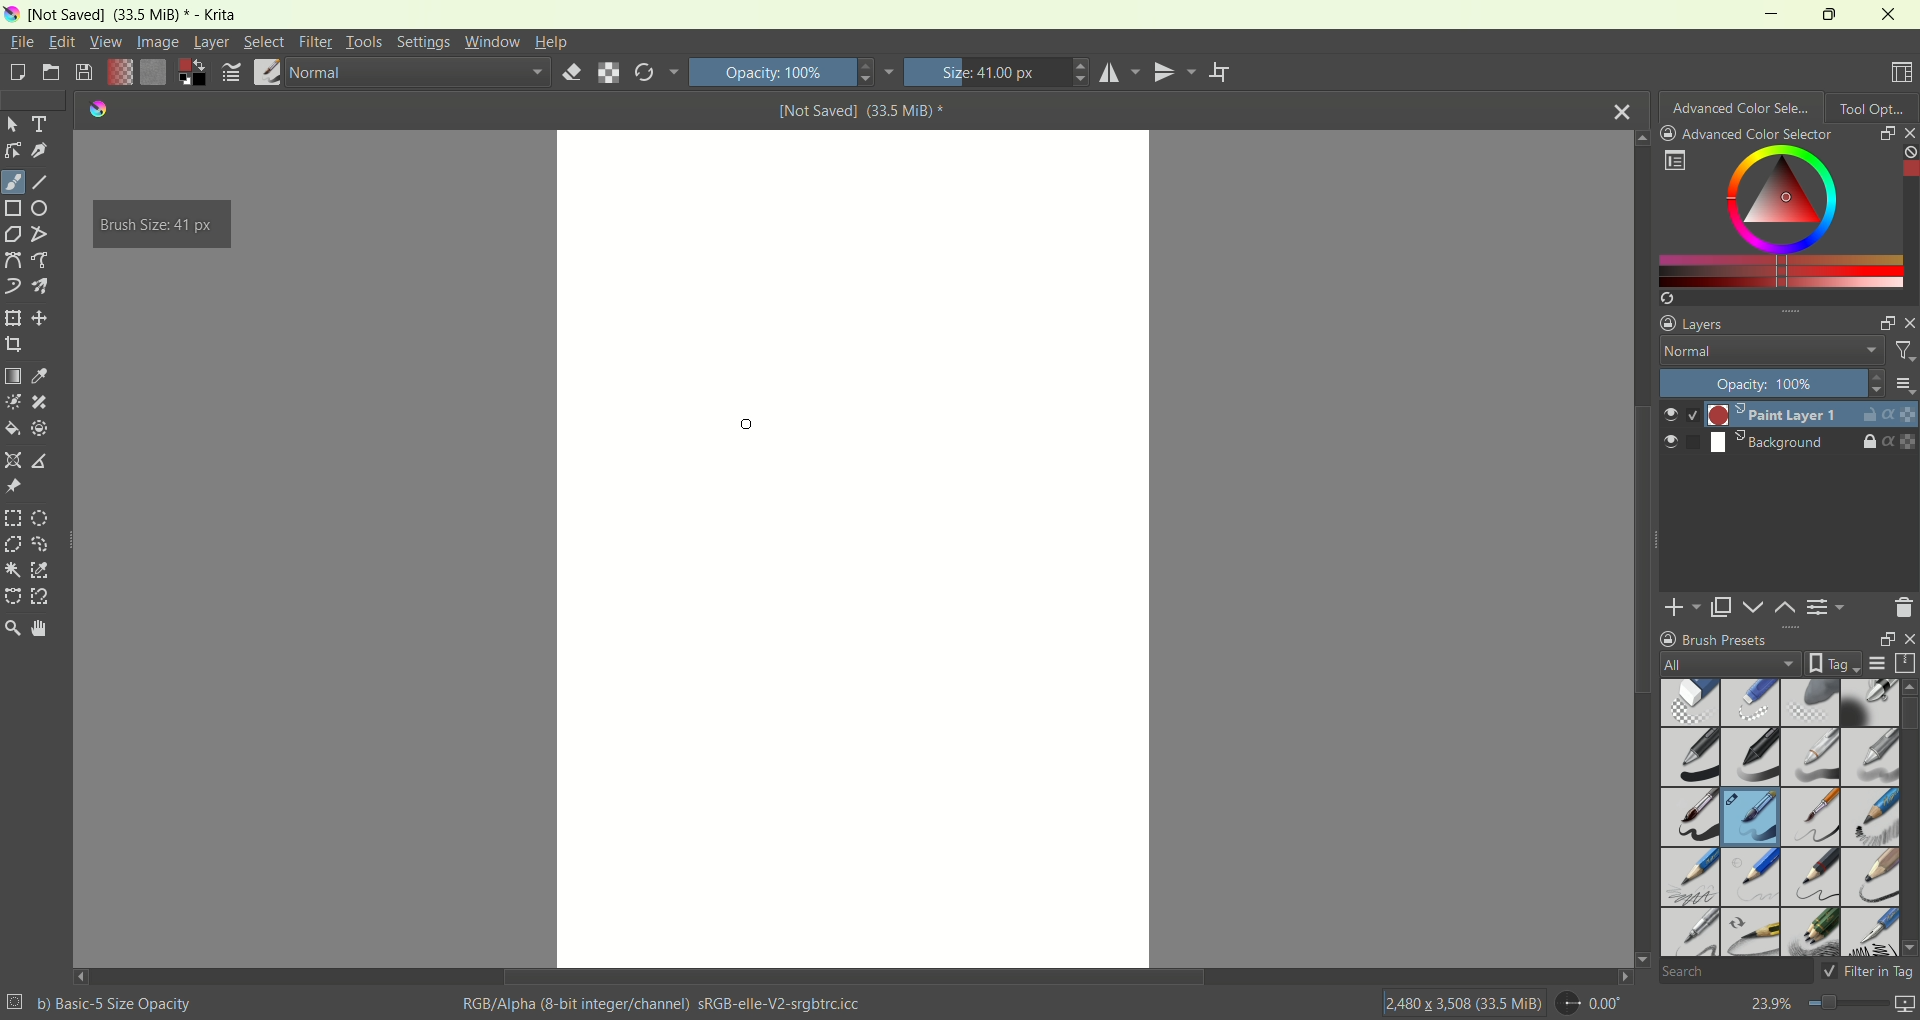  Describe the element at coordinates (12, 569) in the screenshot. I see `contagious selection tool` at that location.